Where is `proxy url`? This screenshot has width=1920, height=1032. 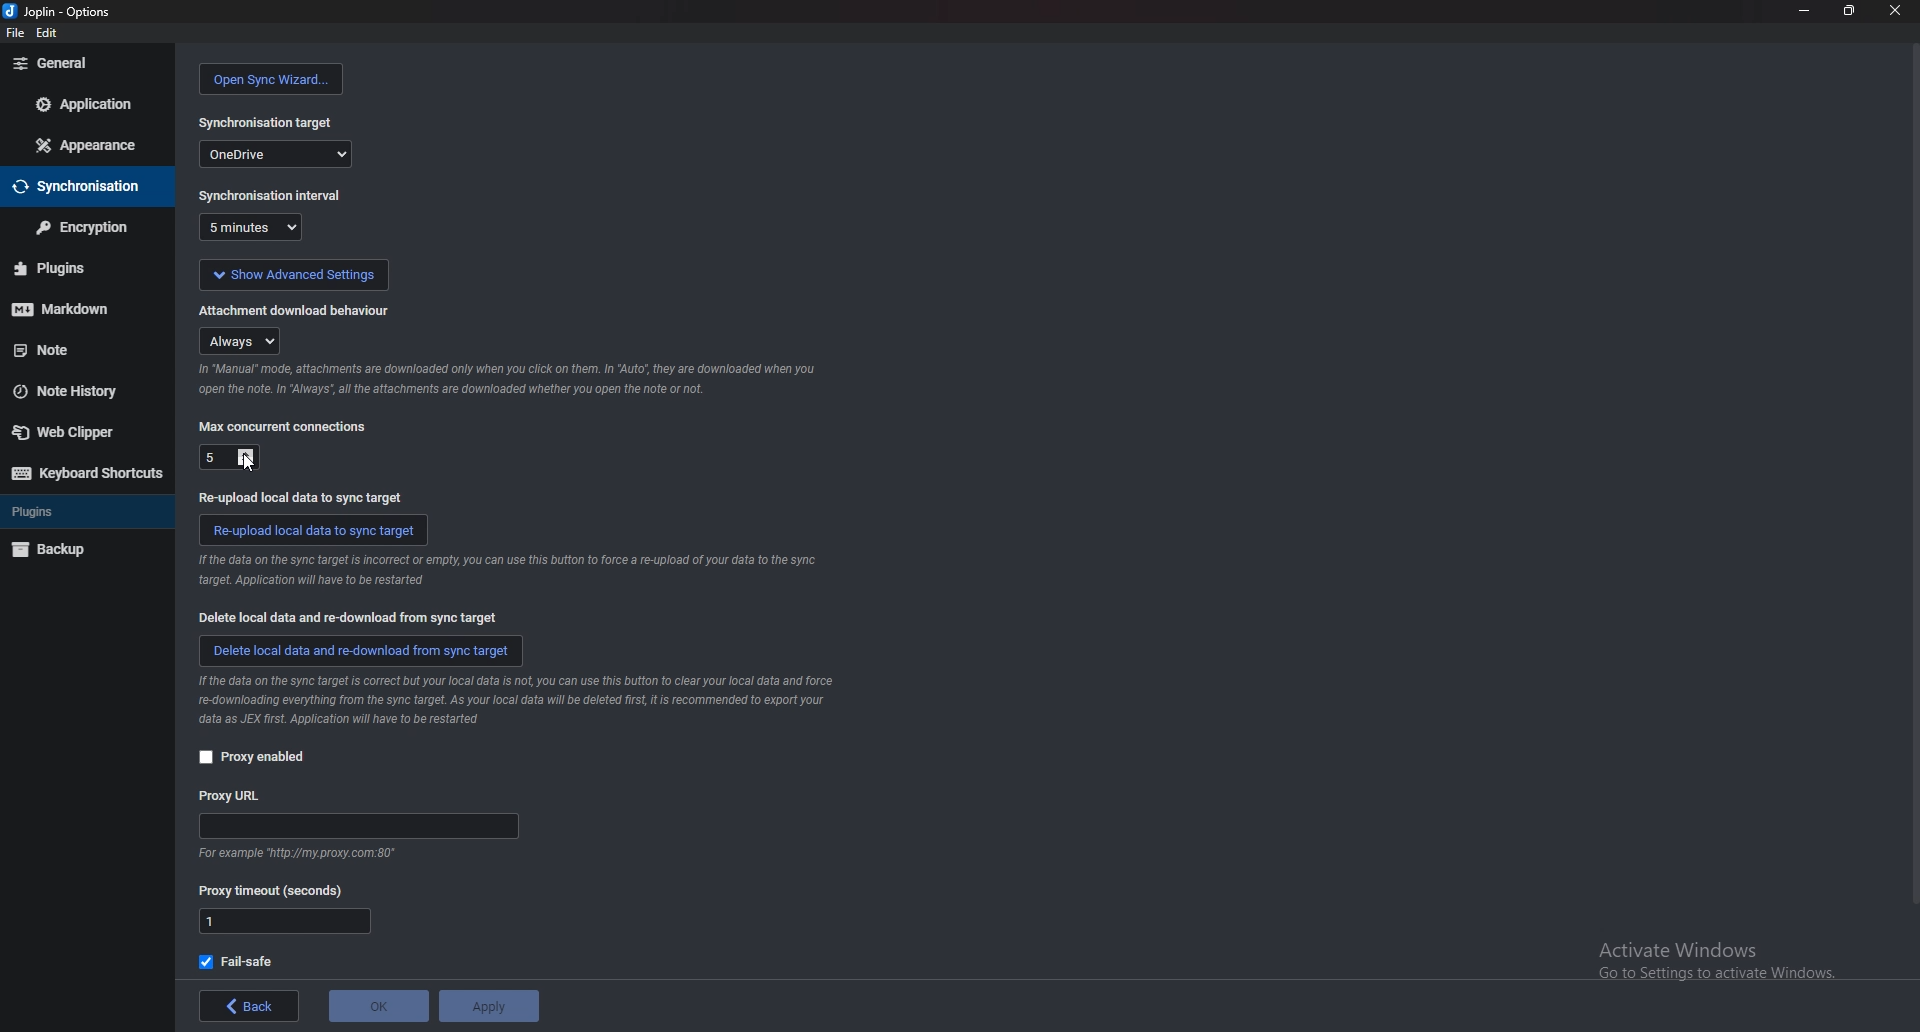
proxy url is located at coordinates (237, 796).